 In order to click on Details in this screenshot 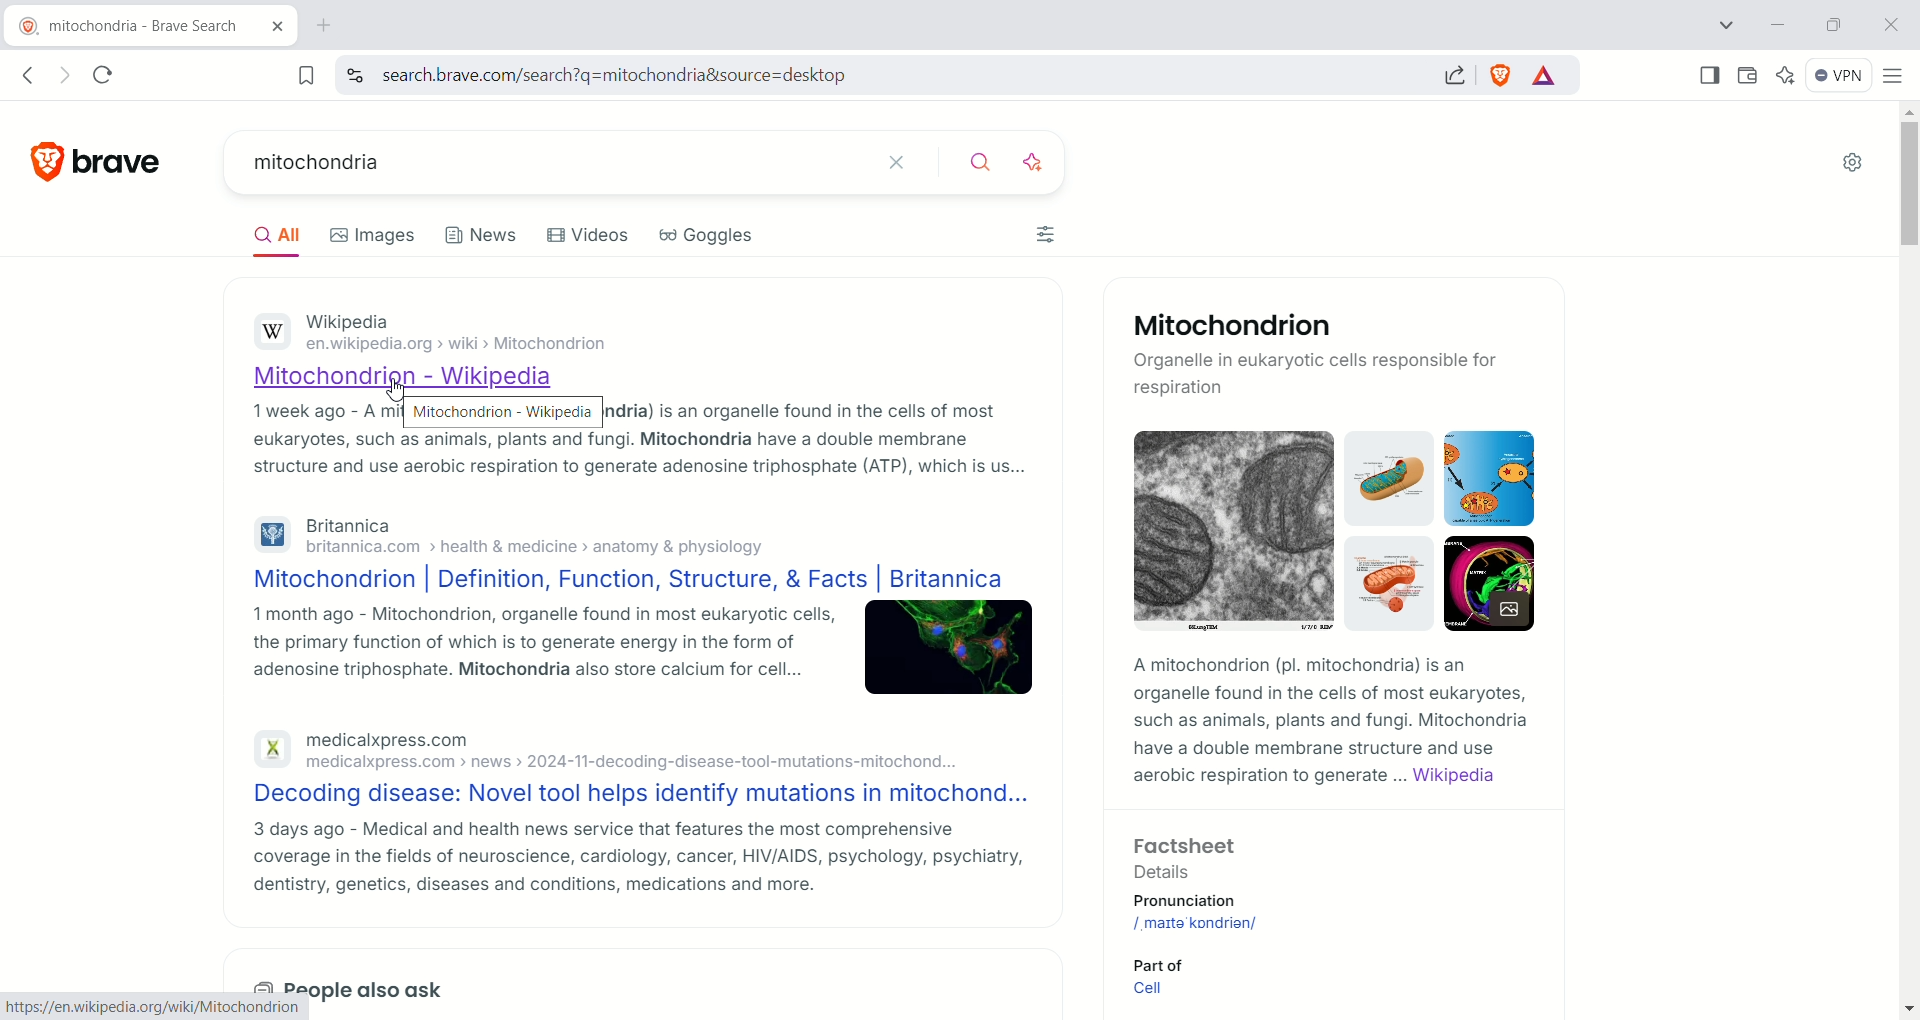, I will do `click(1164, 871)`.